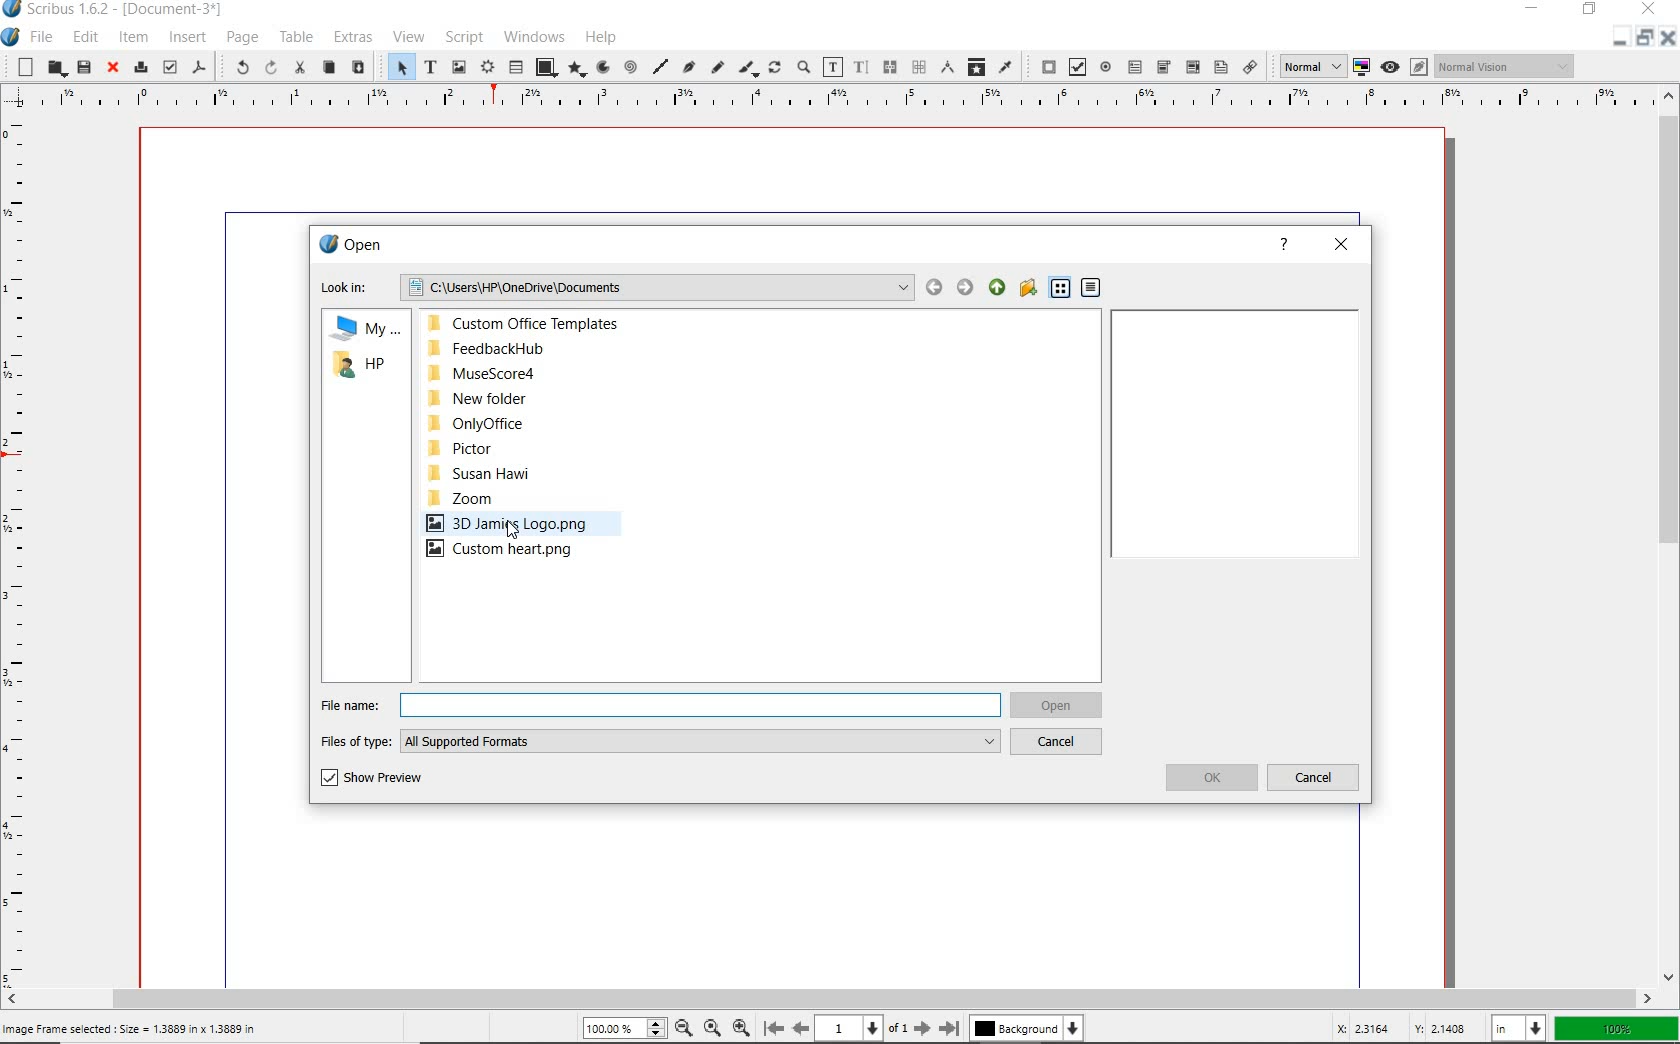 This screenshot has height=1044, width=1680. What do you see at coordinates (950, 1029) in the screenshot?
I see `last` at bounding box center [950, 1029].